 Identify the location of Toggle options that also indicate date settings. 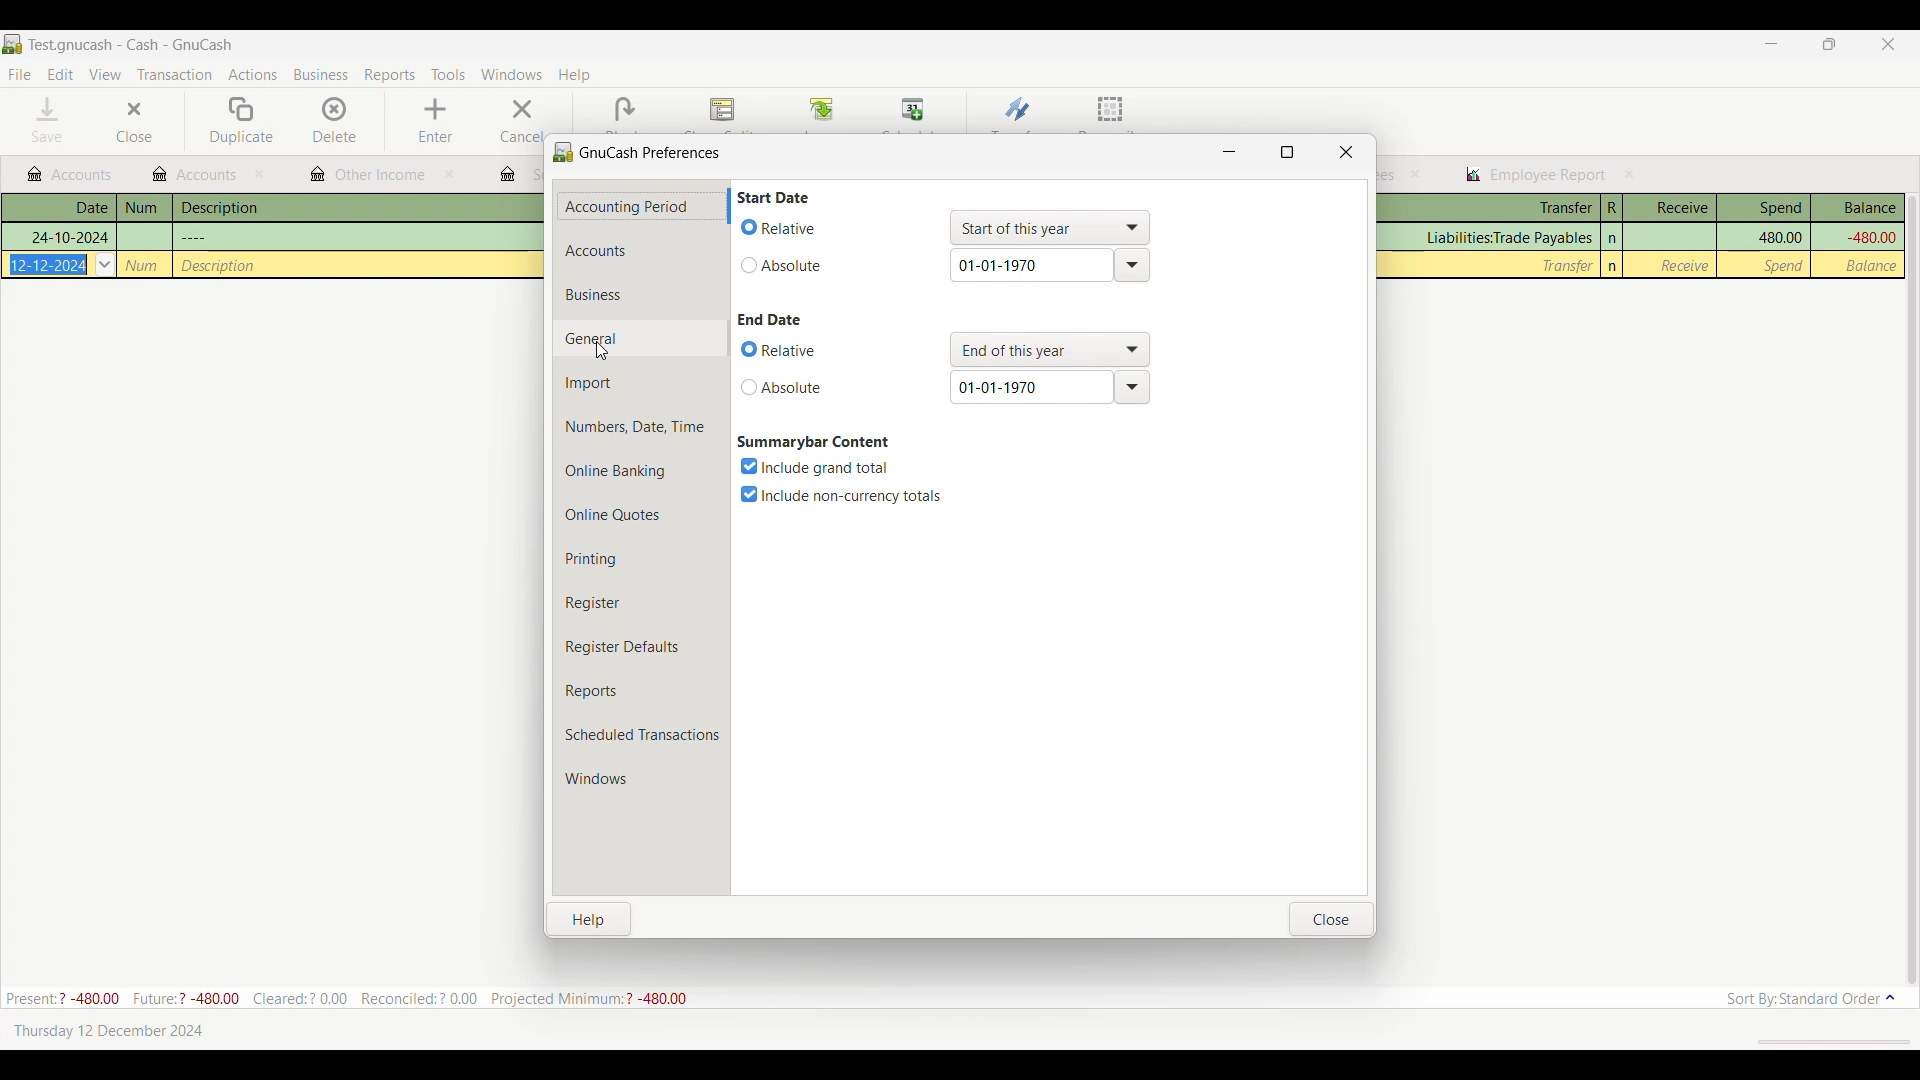
(782, 387).